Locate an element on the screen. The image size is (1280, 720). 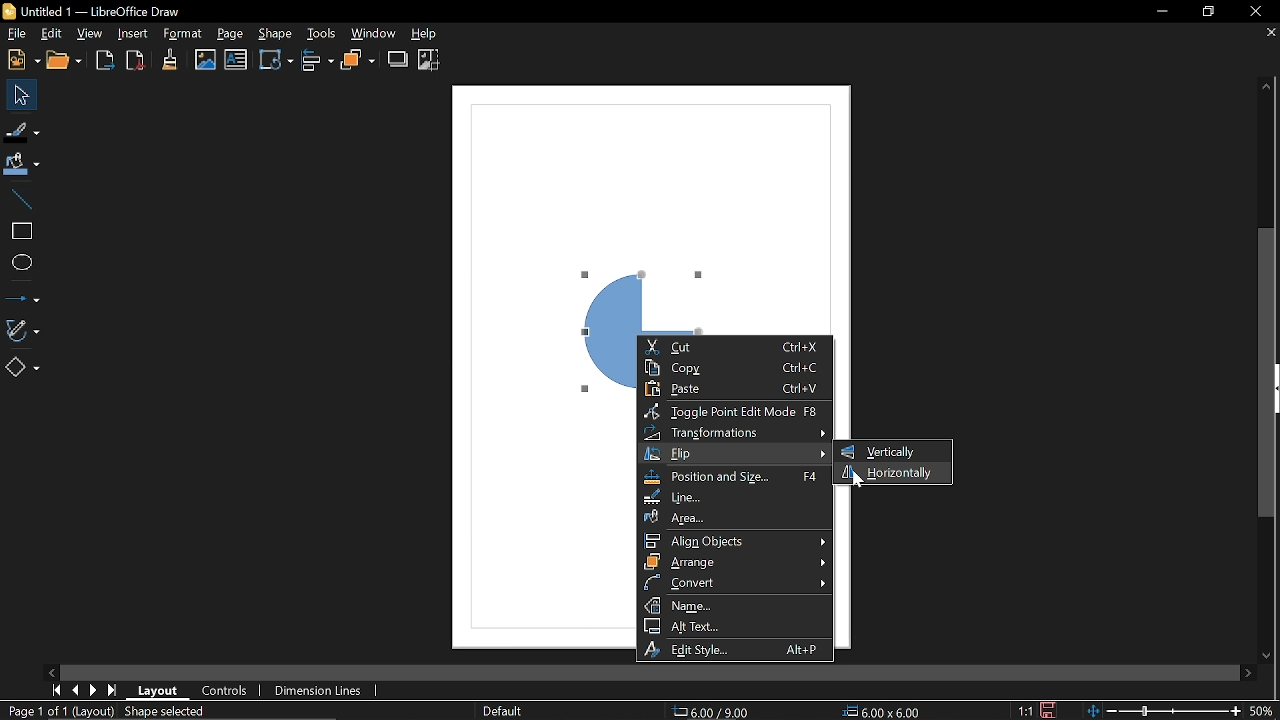
Scaling factor is located at coordinates (1026, 711).